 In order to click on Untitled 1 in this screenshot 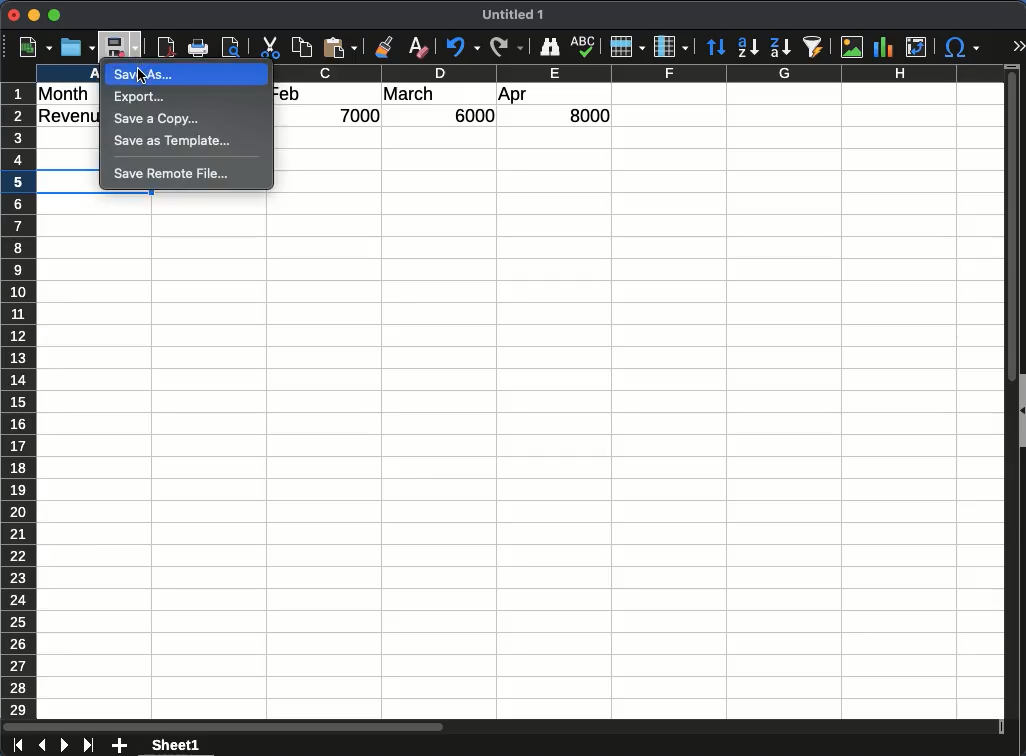, I will do `click(517, 15)`.